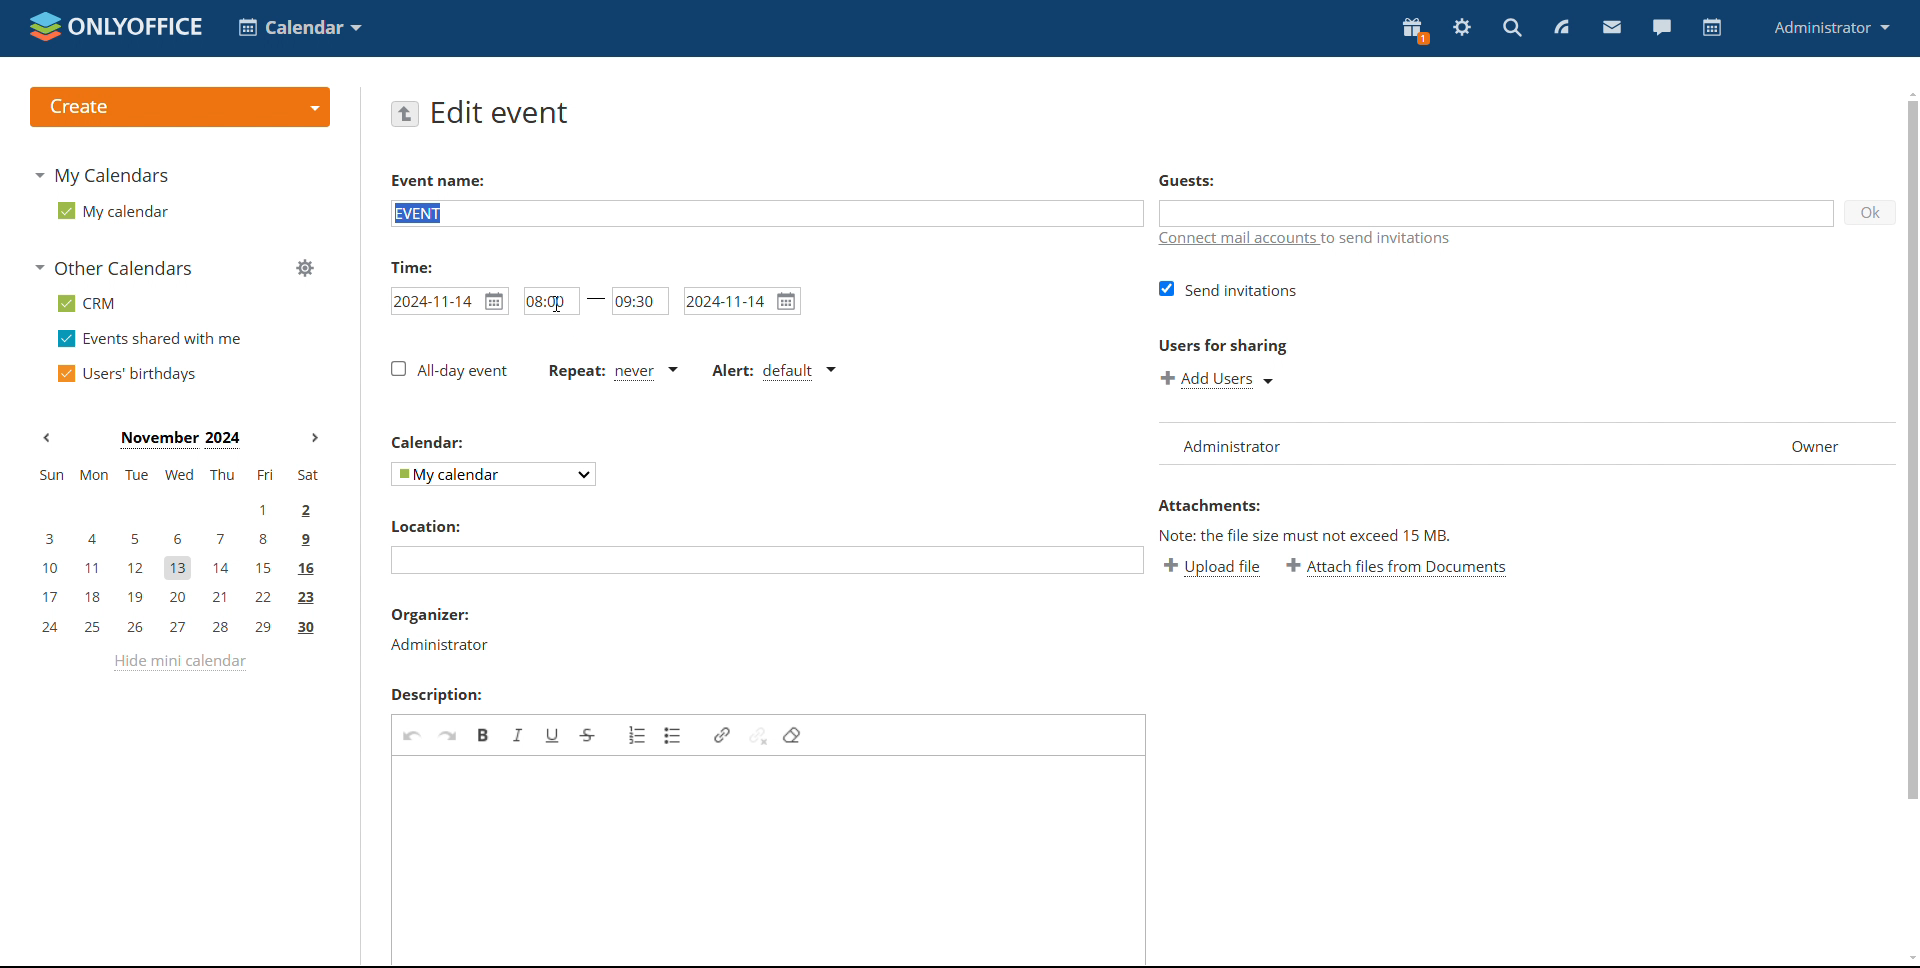 The width and height of the screenshot is (1920, 968). What do you see at coordinates (178, 108) in the screenshot?
I see `create` at bounding box center [178, 108].